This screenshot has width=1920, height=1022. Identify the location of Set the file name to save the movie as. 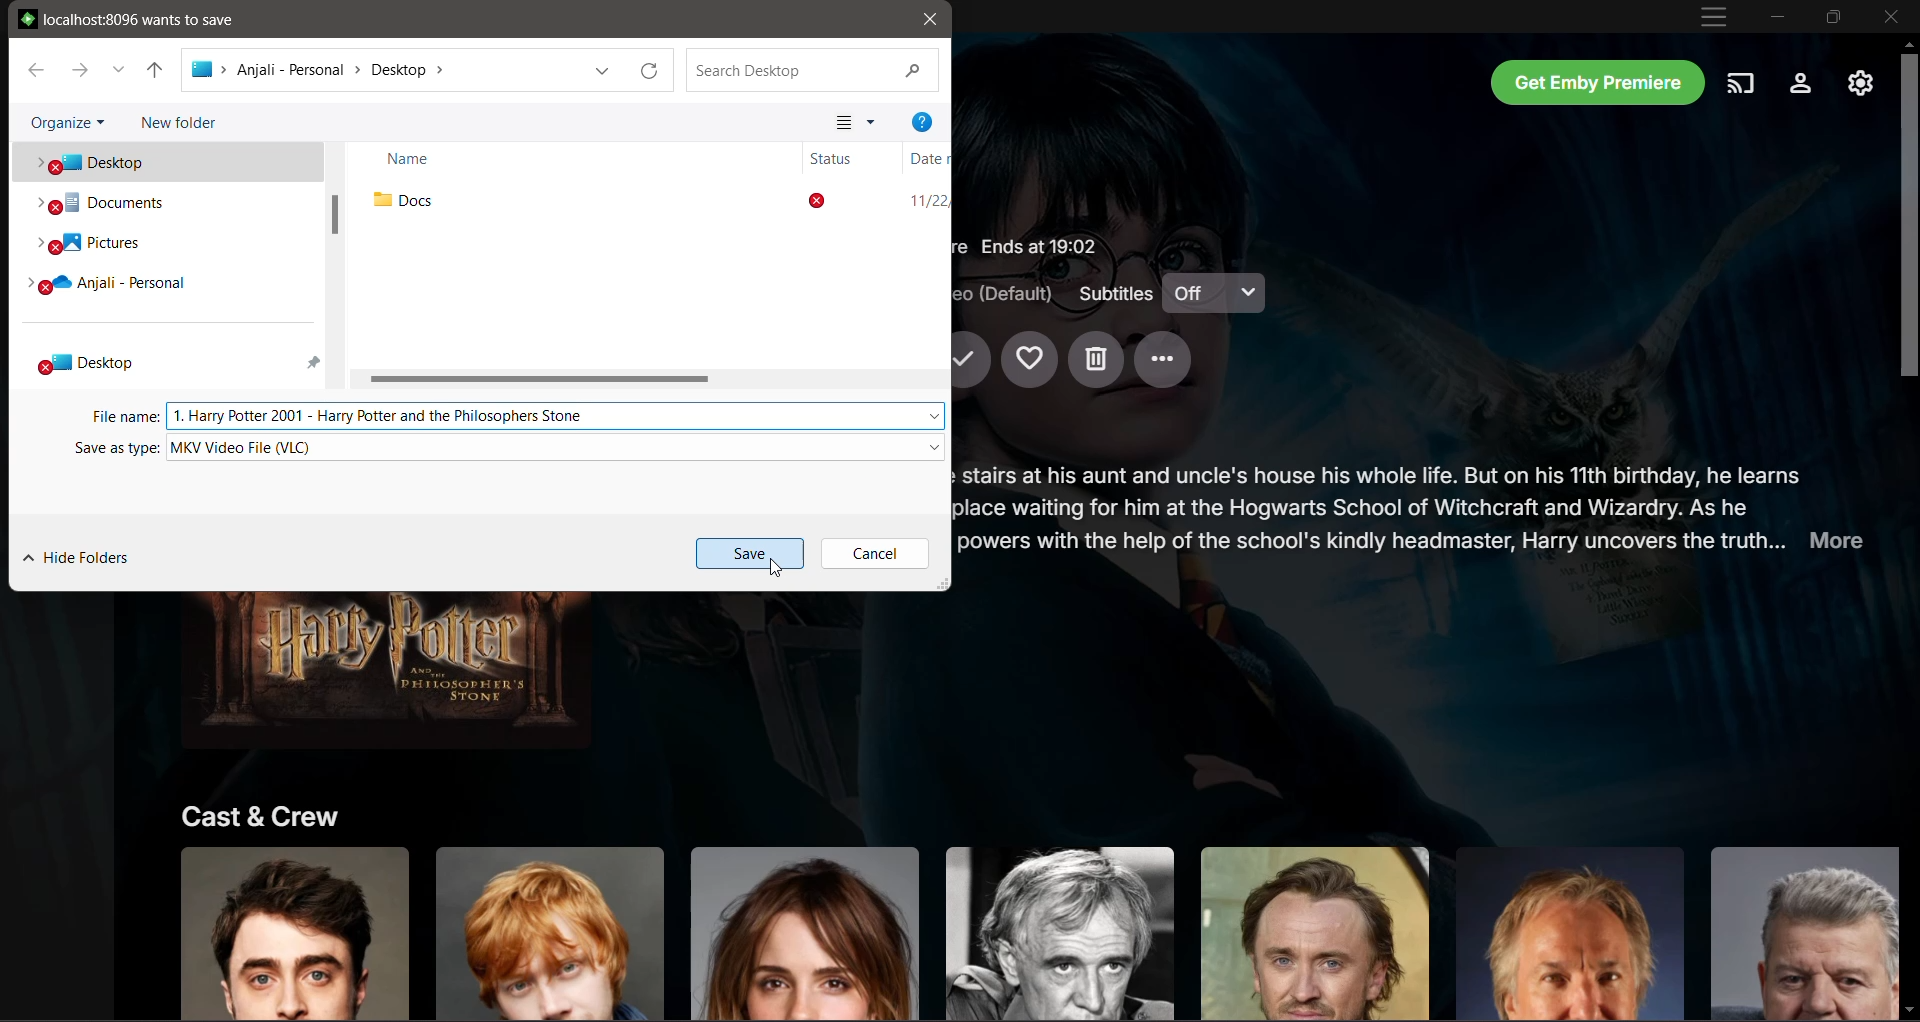
(556, 415).